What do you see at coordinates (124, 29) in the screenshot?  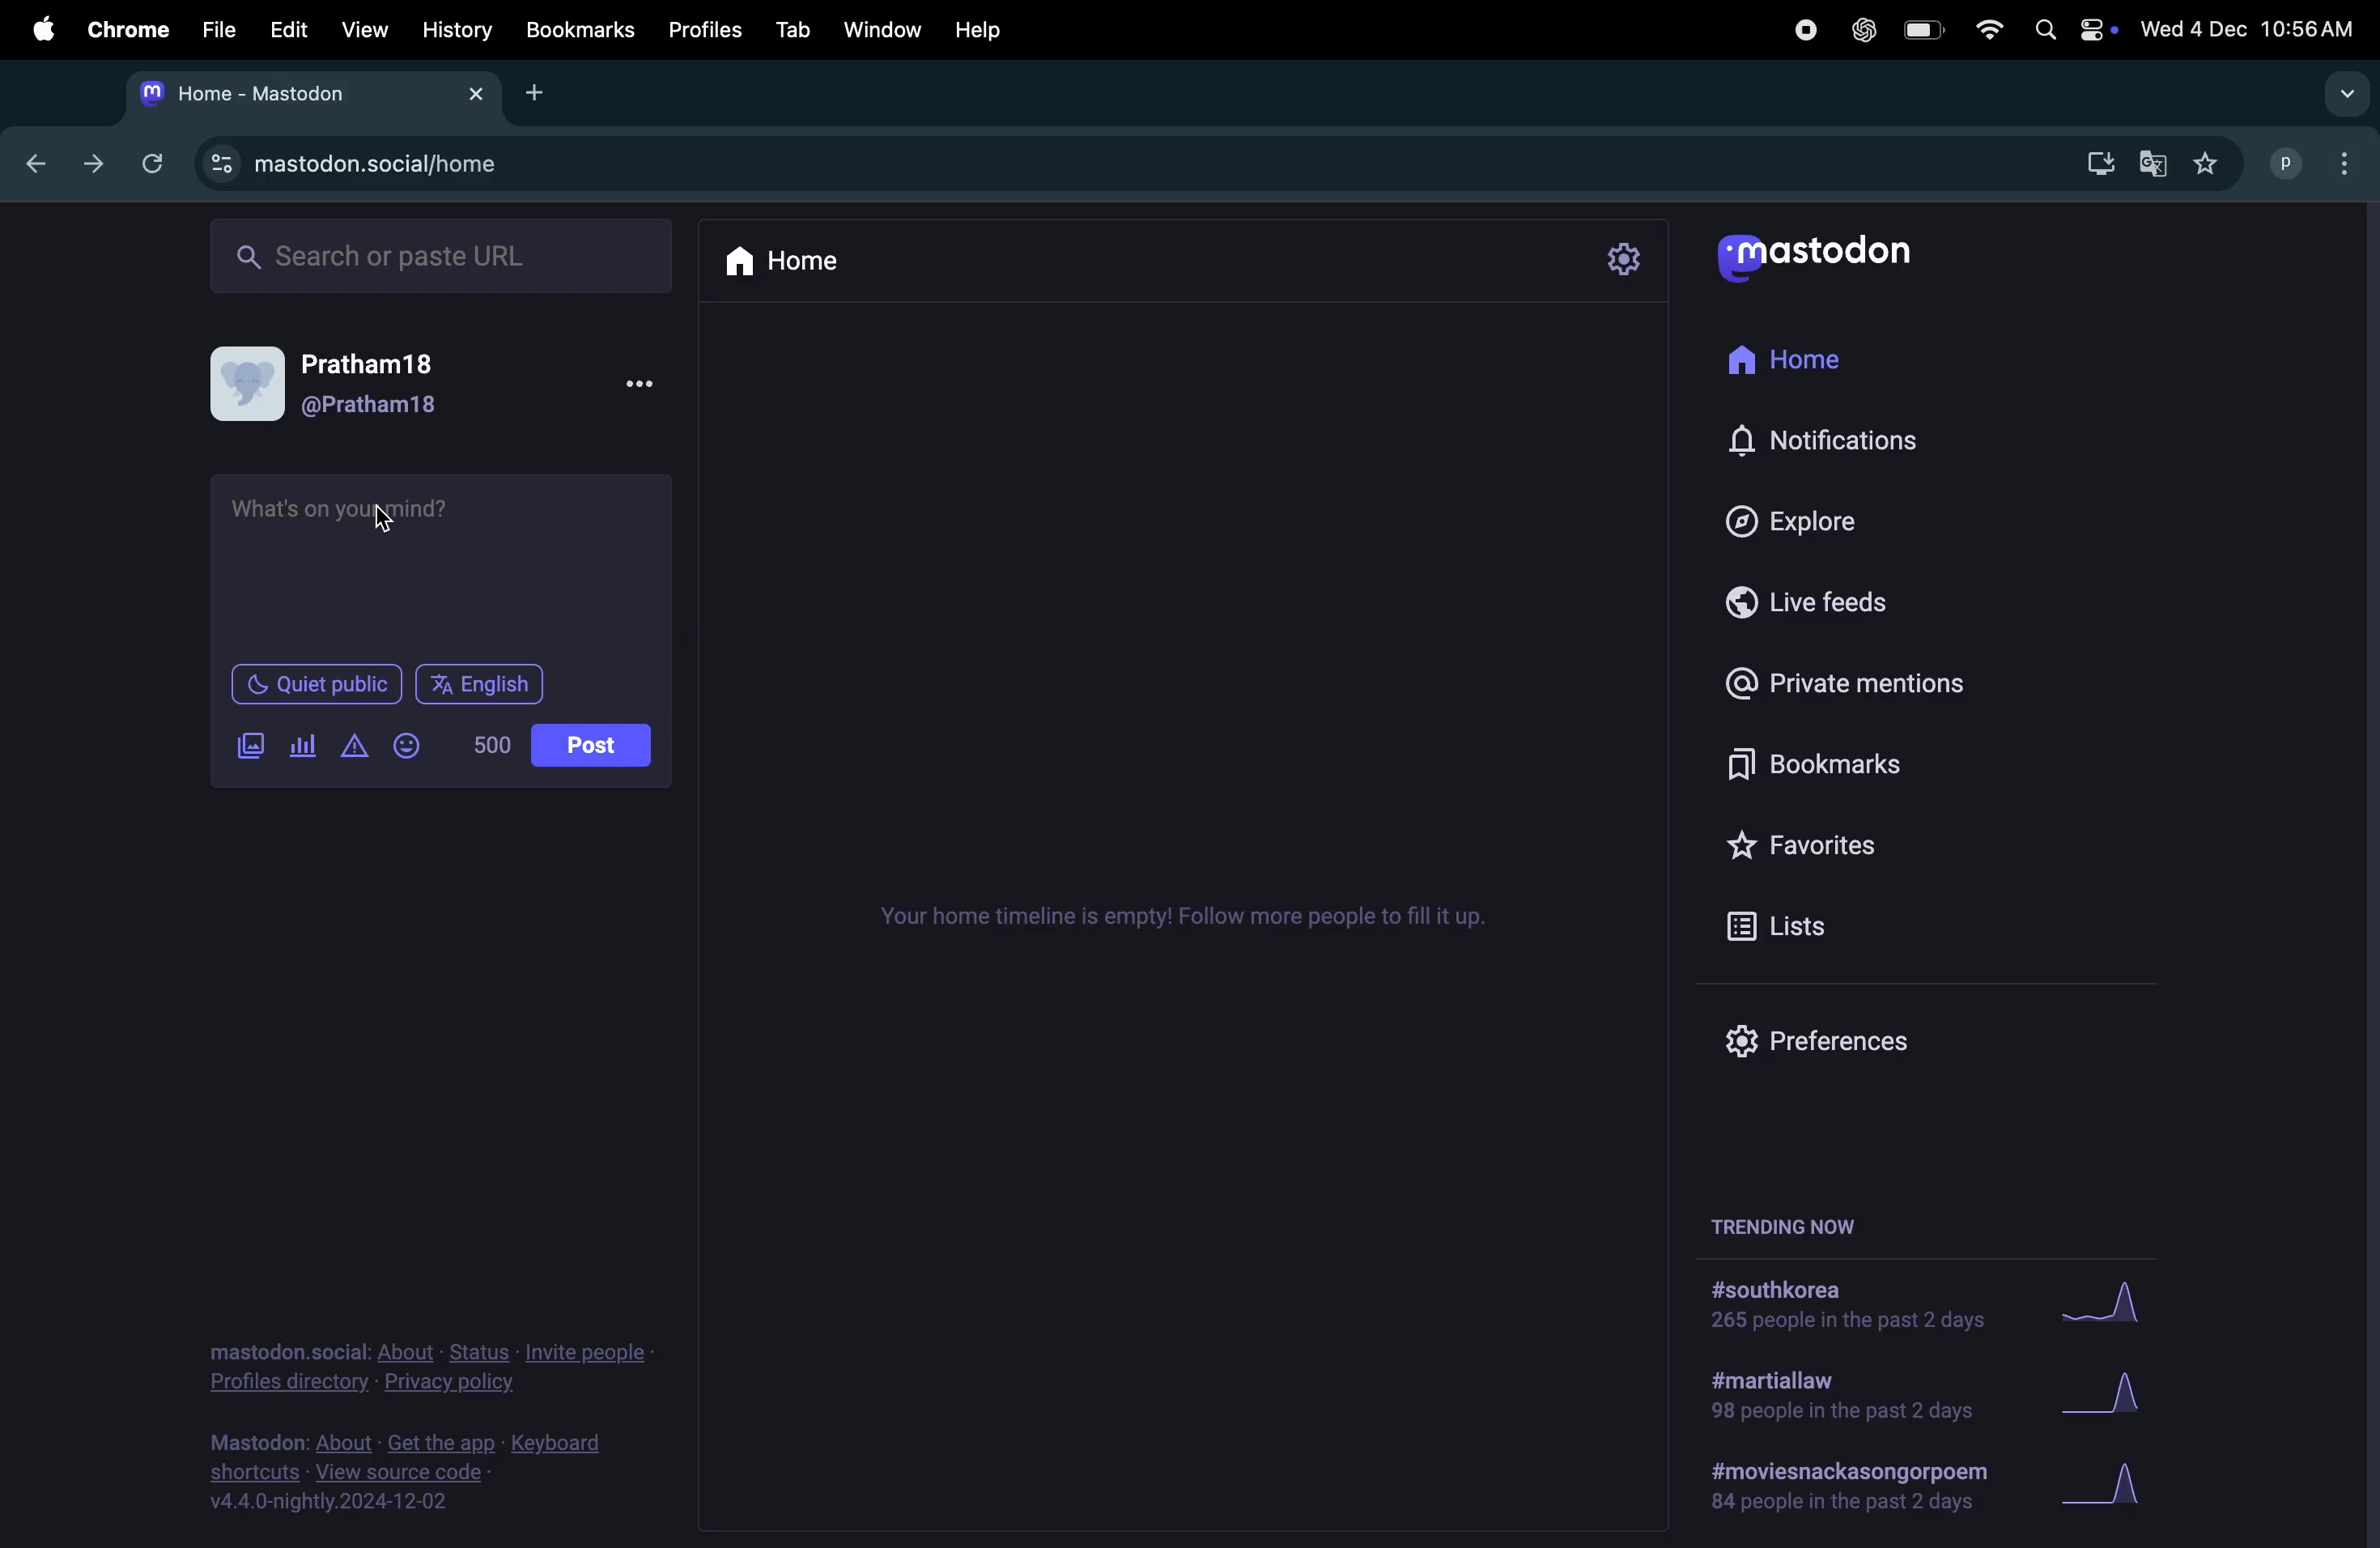 I see `chrome` at bounding box center [124, 29].